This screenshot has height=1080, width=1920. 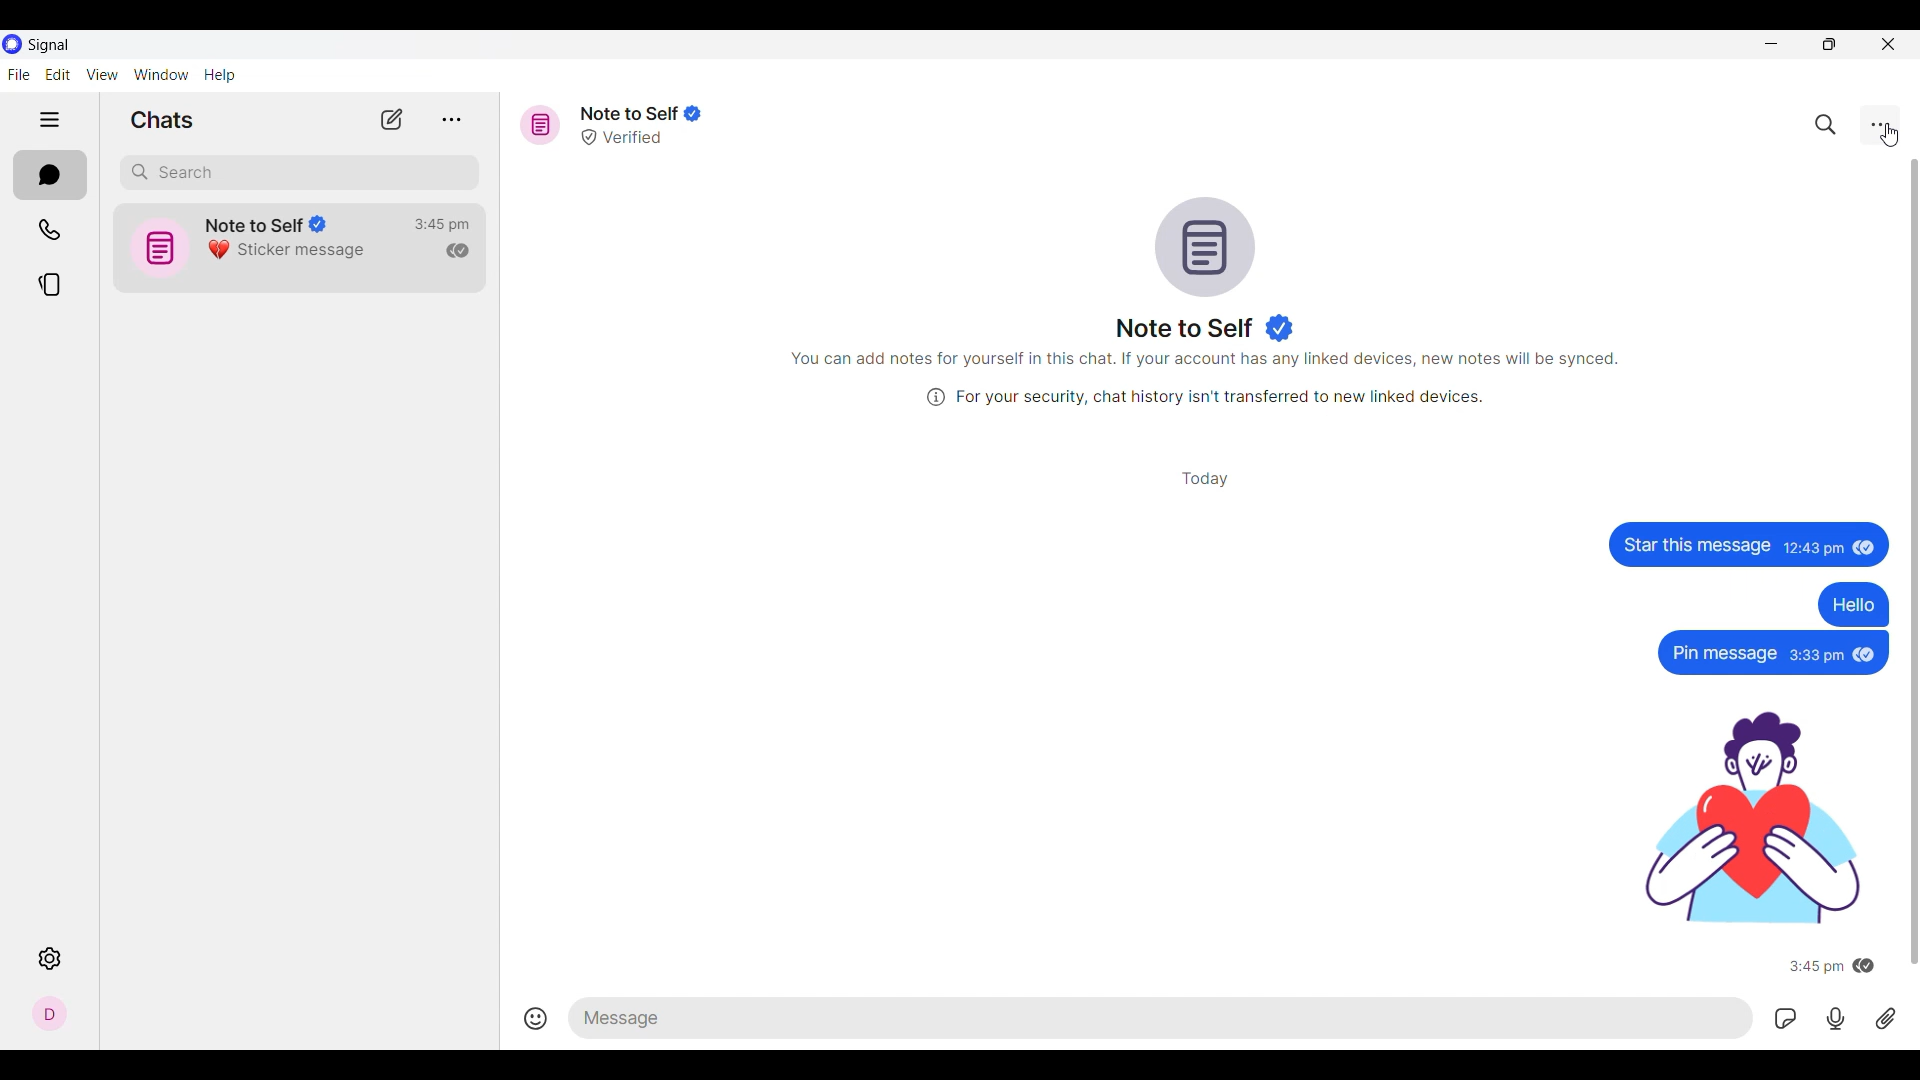 What do you see at coordinates (49, 119) in the screenshot?
I see `Show/Hide left side pane` at bounding box center [49, 119].